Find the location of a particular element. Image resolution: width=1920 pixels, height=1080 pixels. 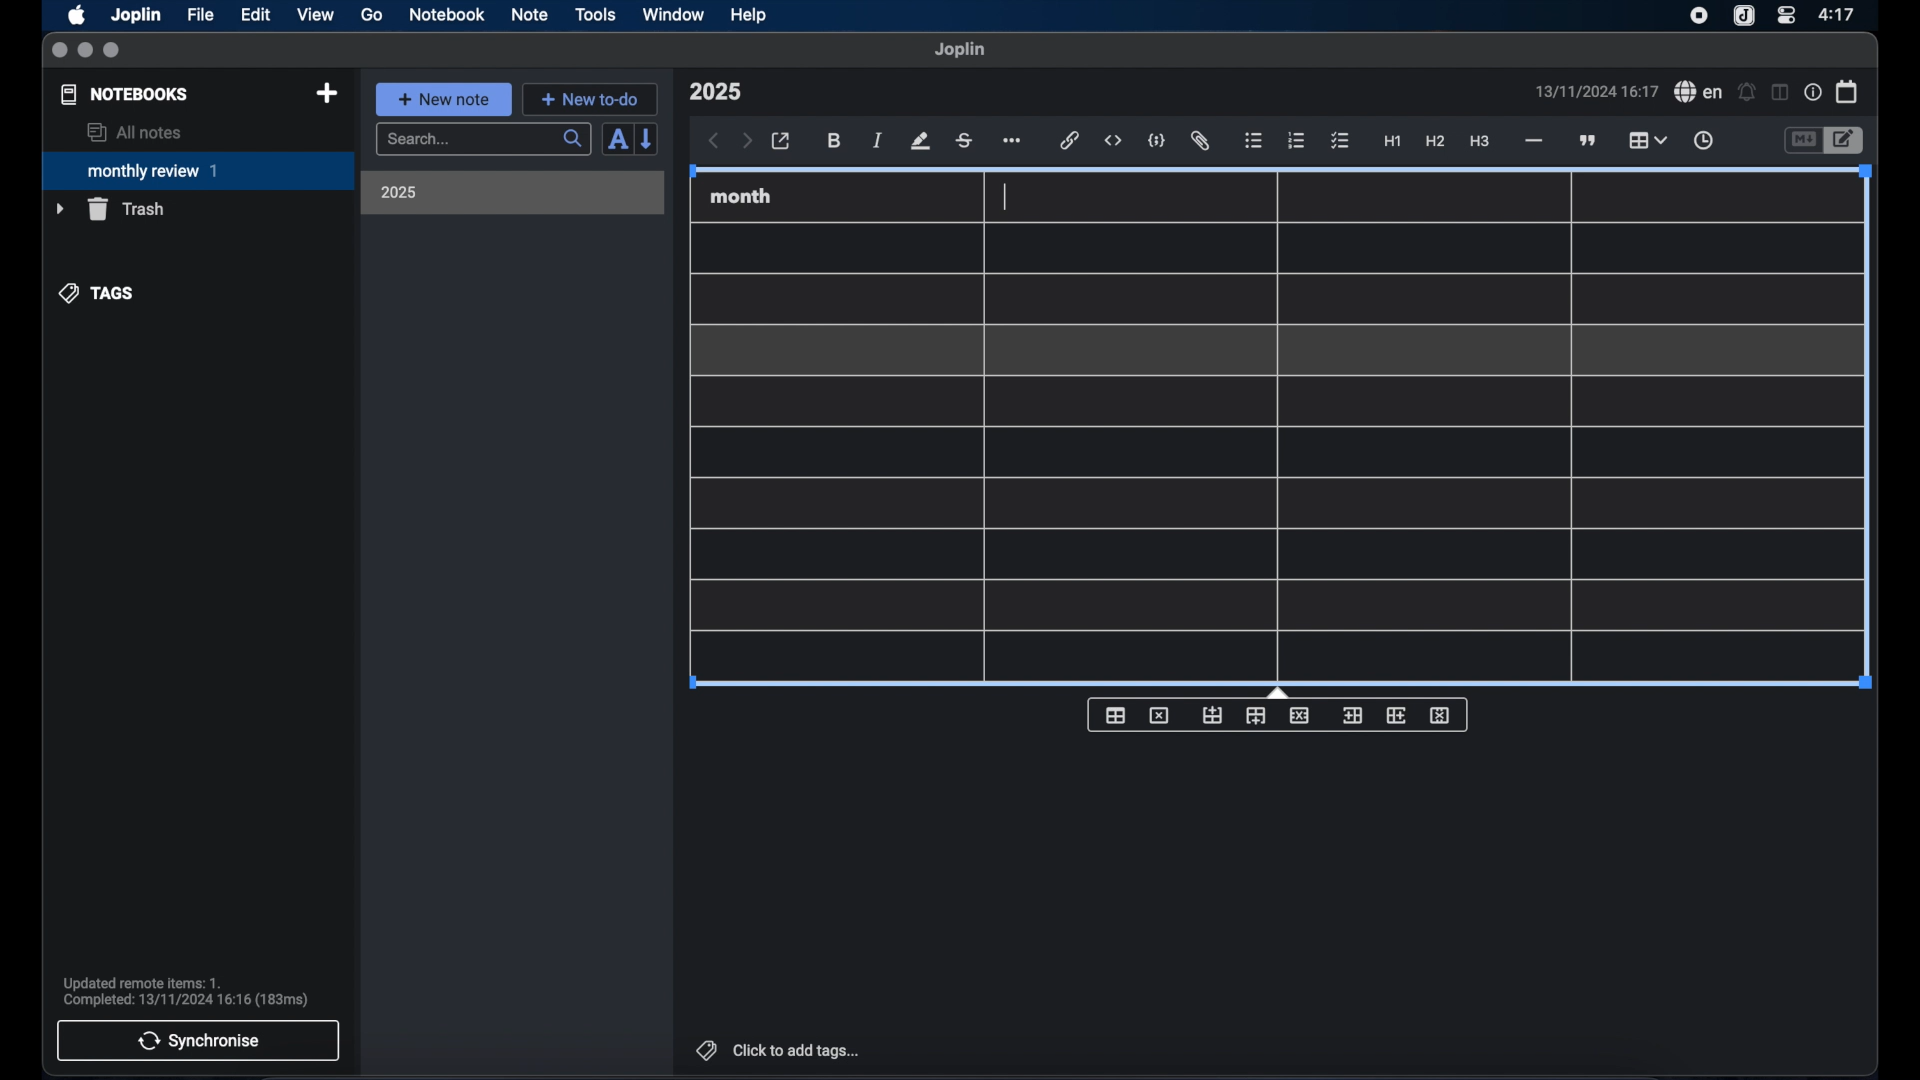

notebooks is located at coordinates (125, 94).